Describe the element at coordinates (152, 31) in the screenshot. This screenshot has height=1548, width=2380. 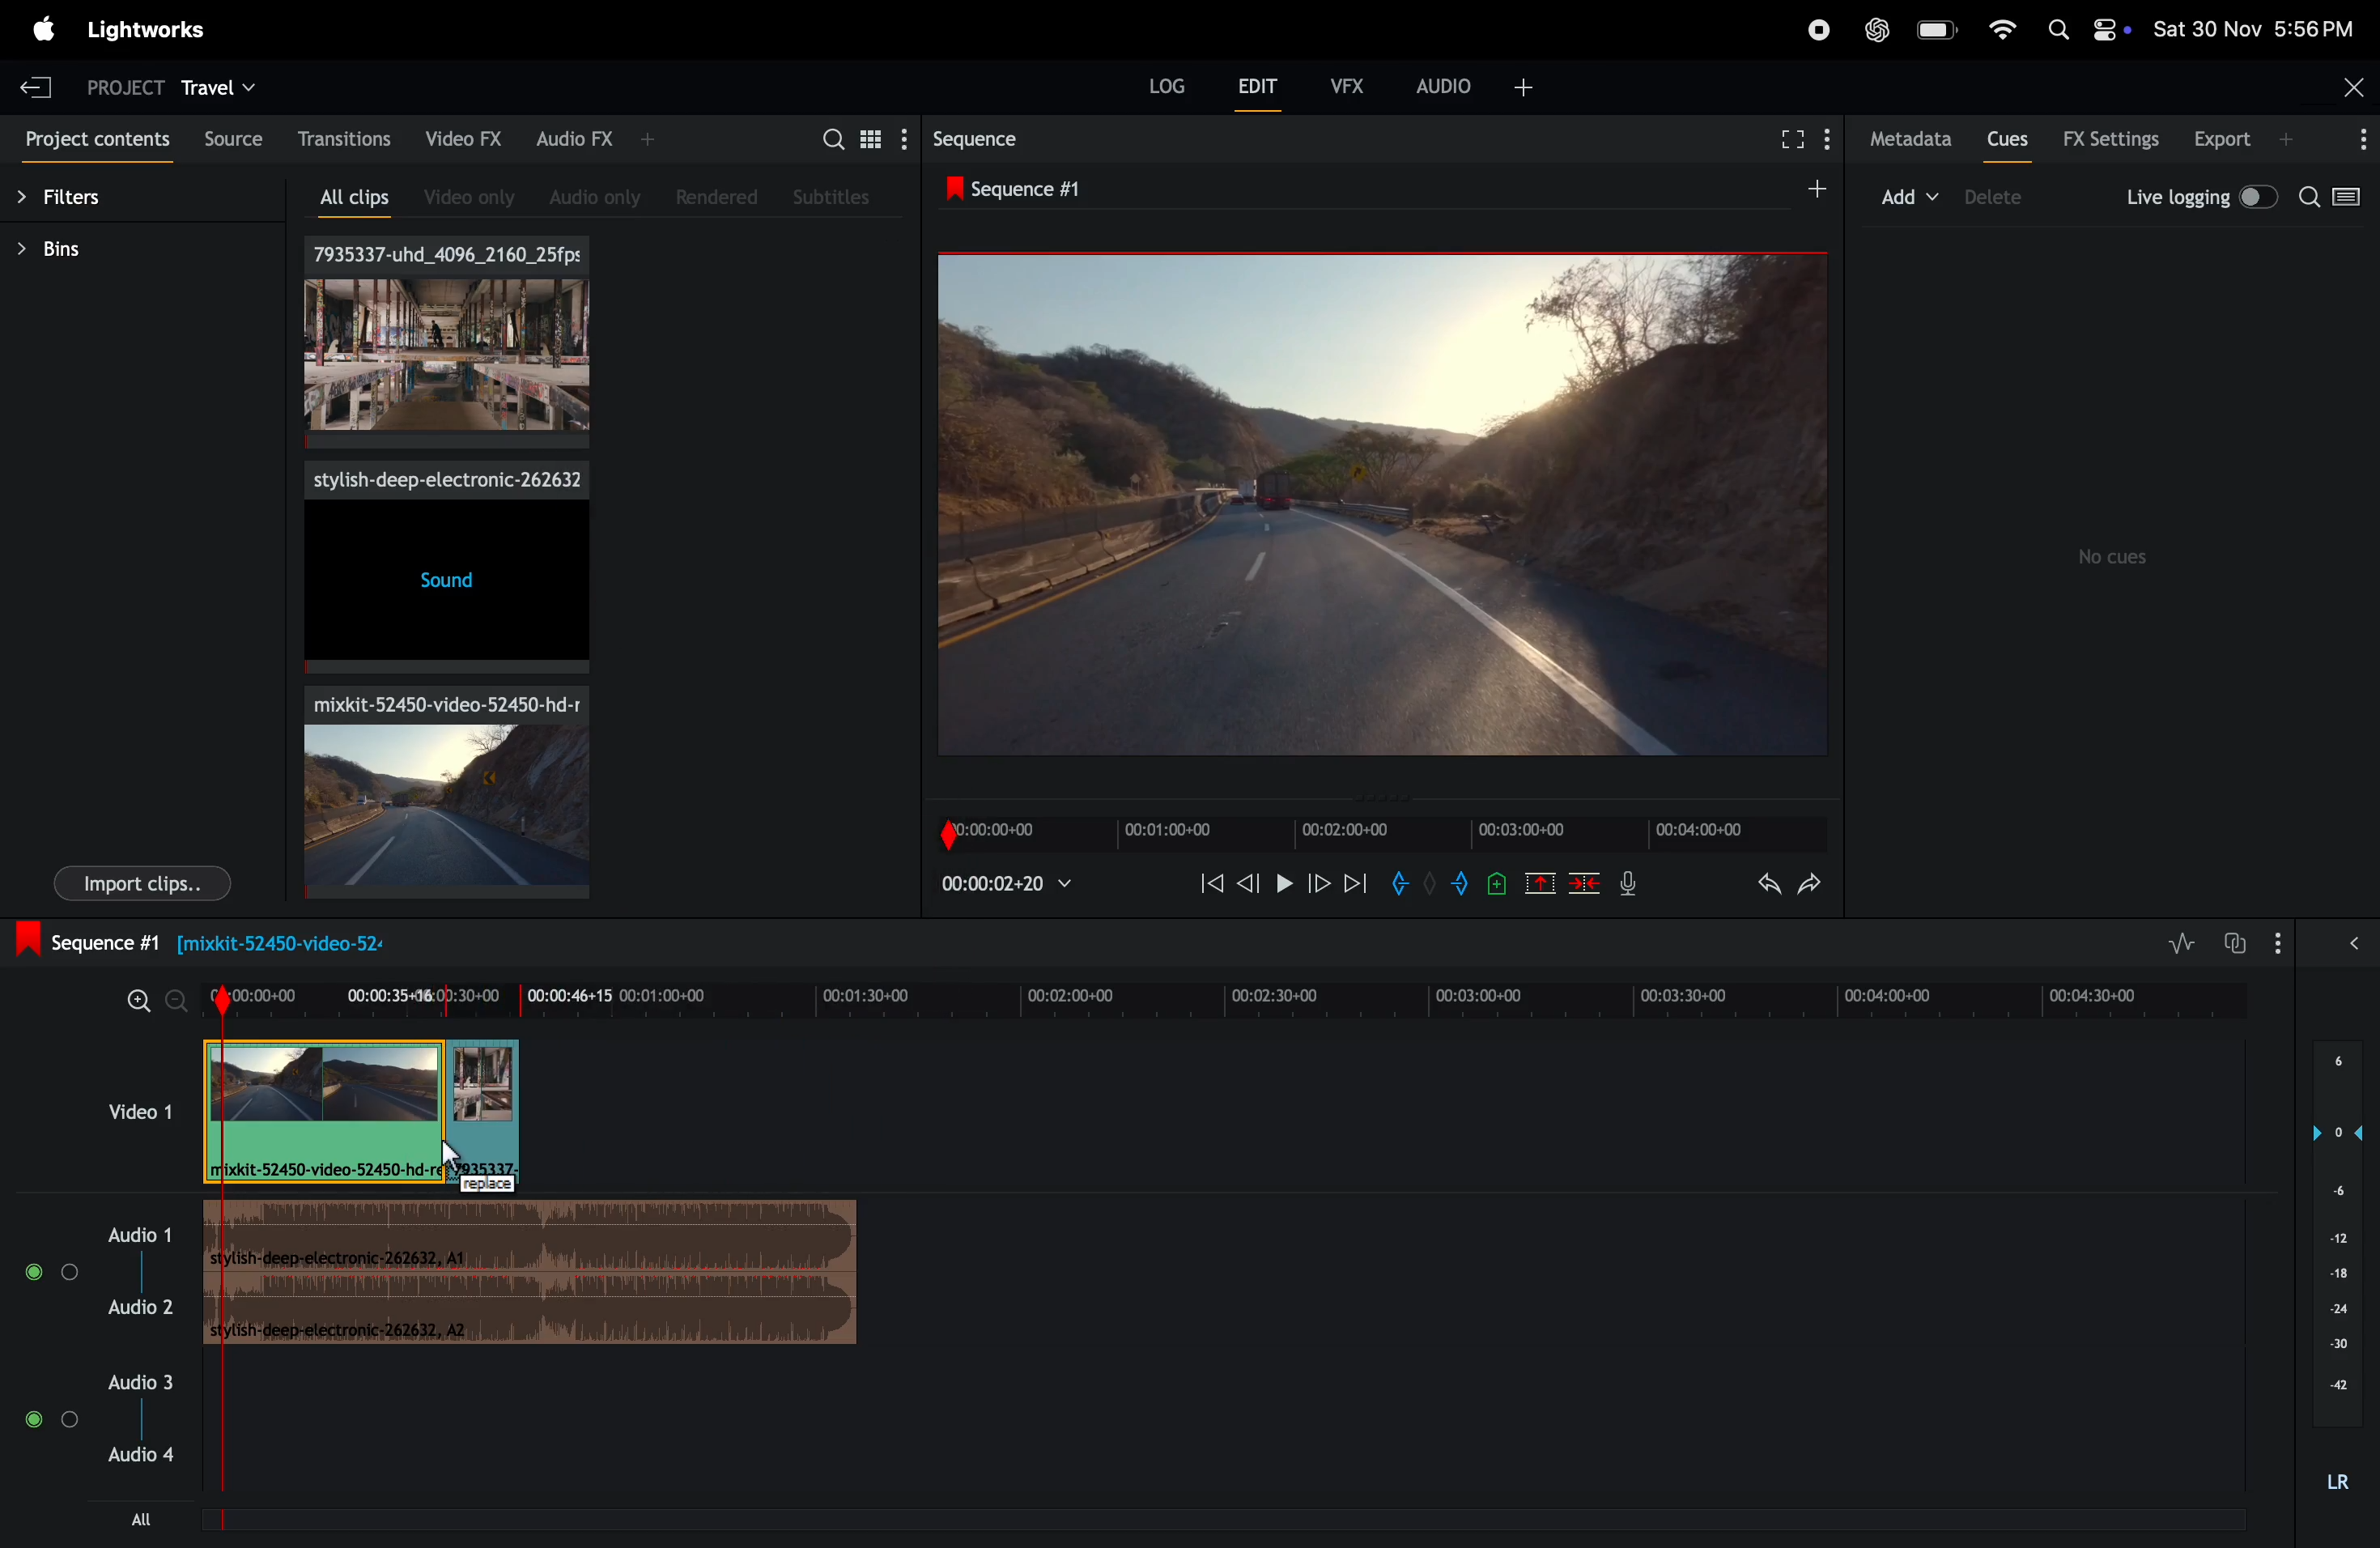
I see `light works` at that location.